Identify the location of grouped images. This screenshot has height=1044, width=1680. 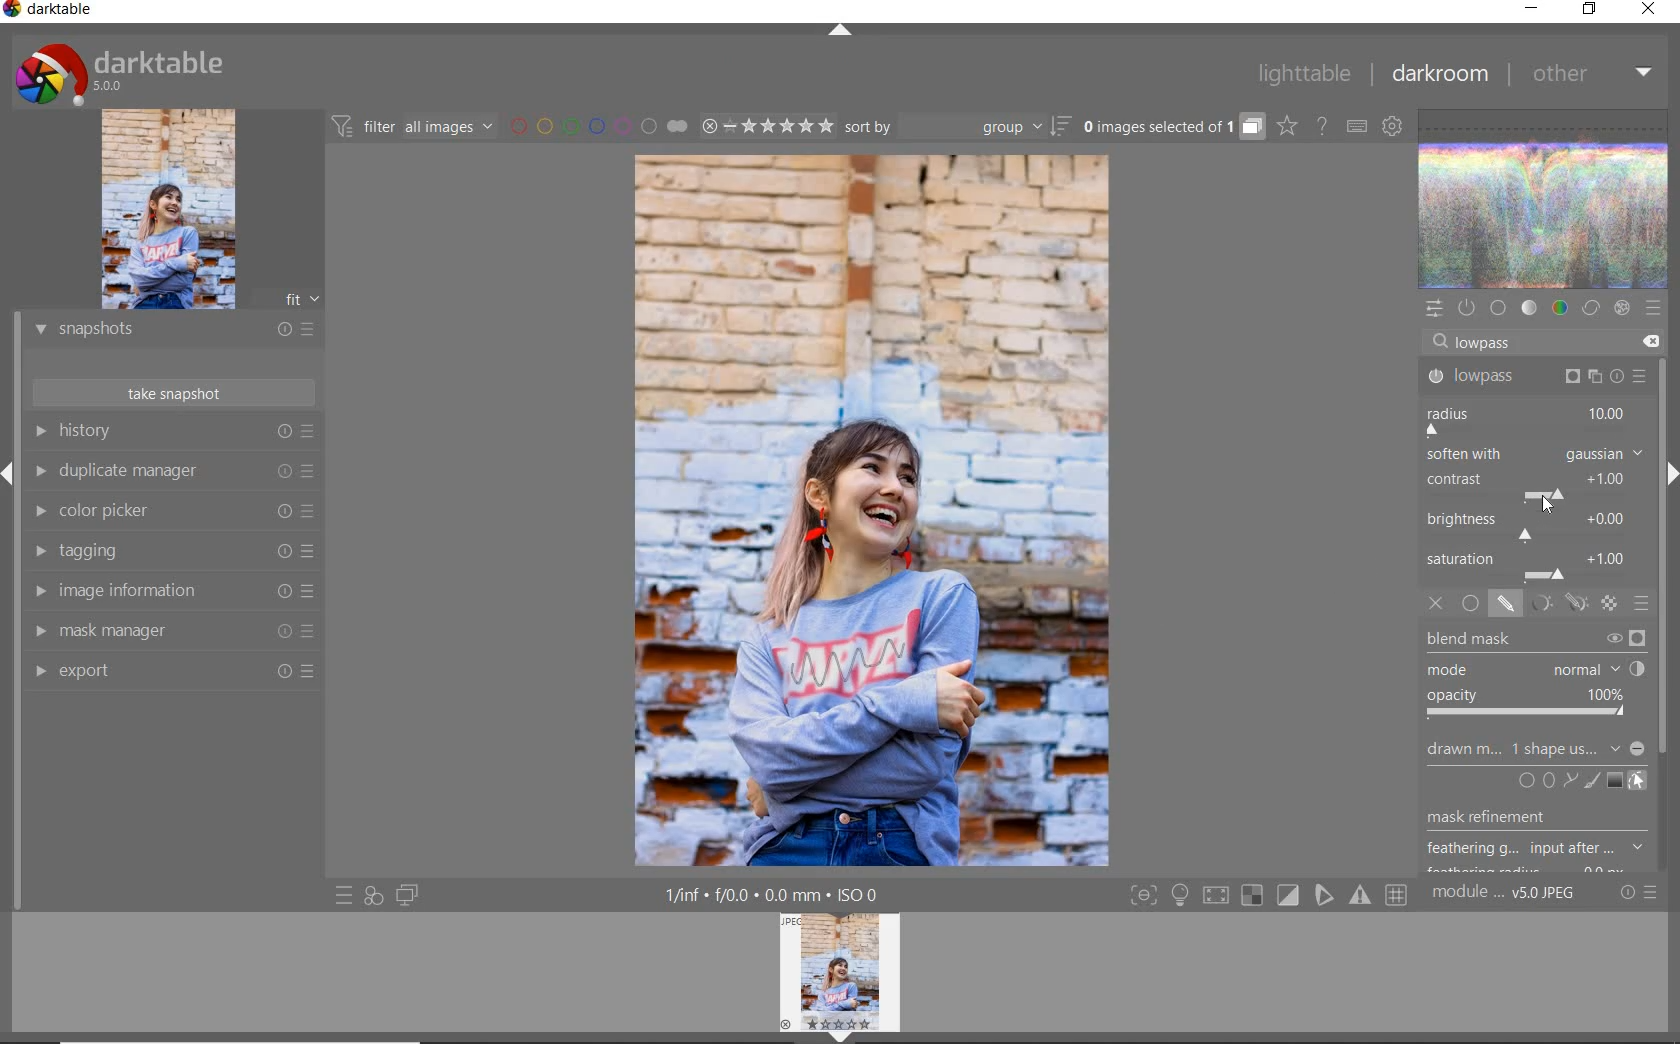
(1172, 127).